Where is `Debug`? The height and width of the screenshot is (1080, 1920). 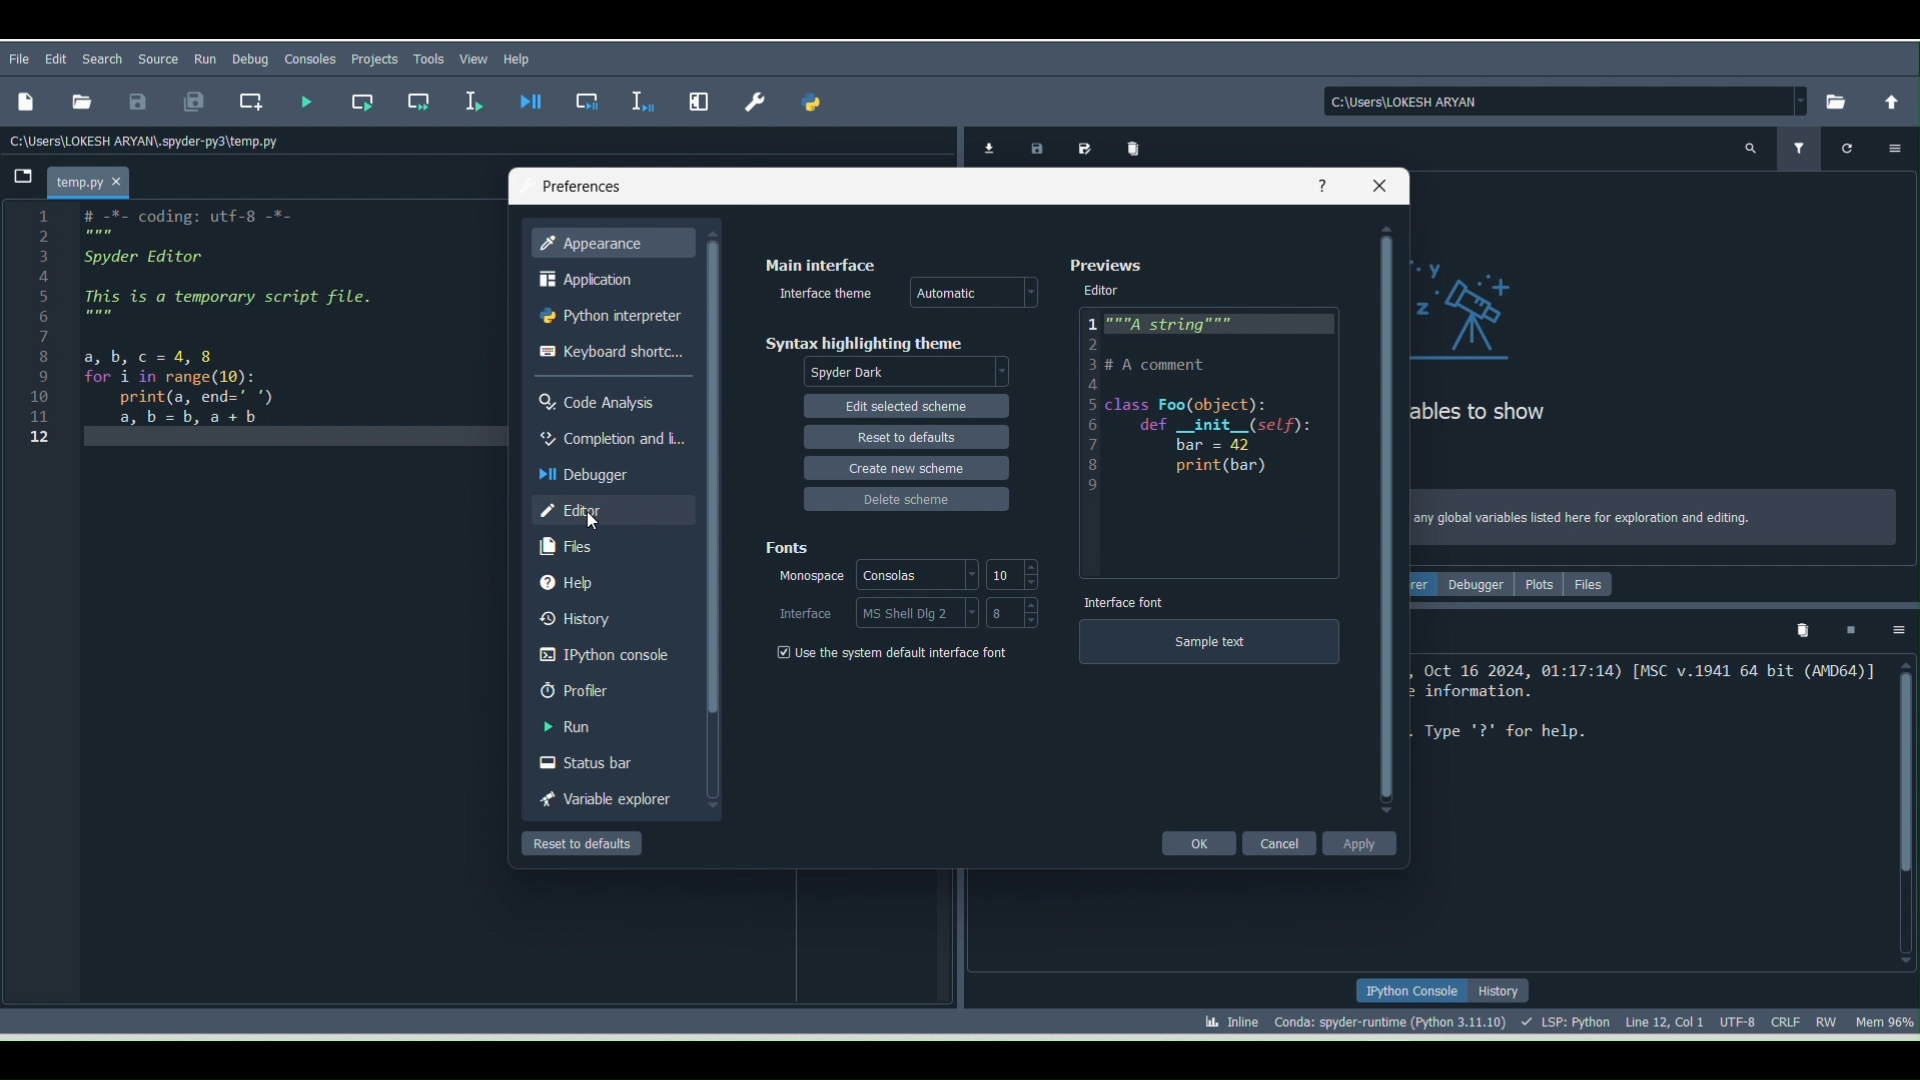 Debug is located at coordinates (250, 59).